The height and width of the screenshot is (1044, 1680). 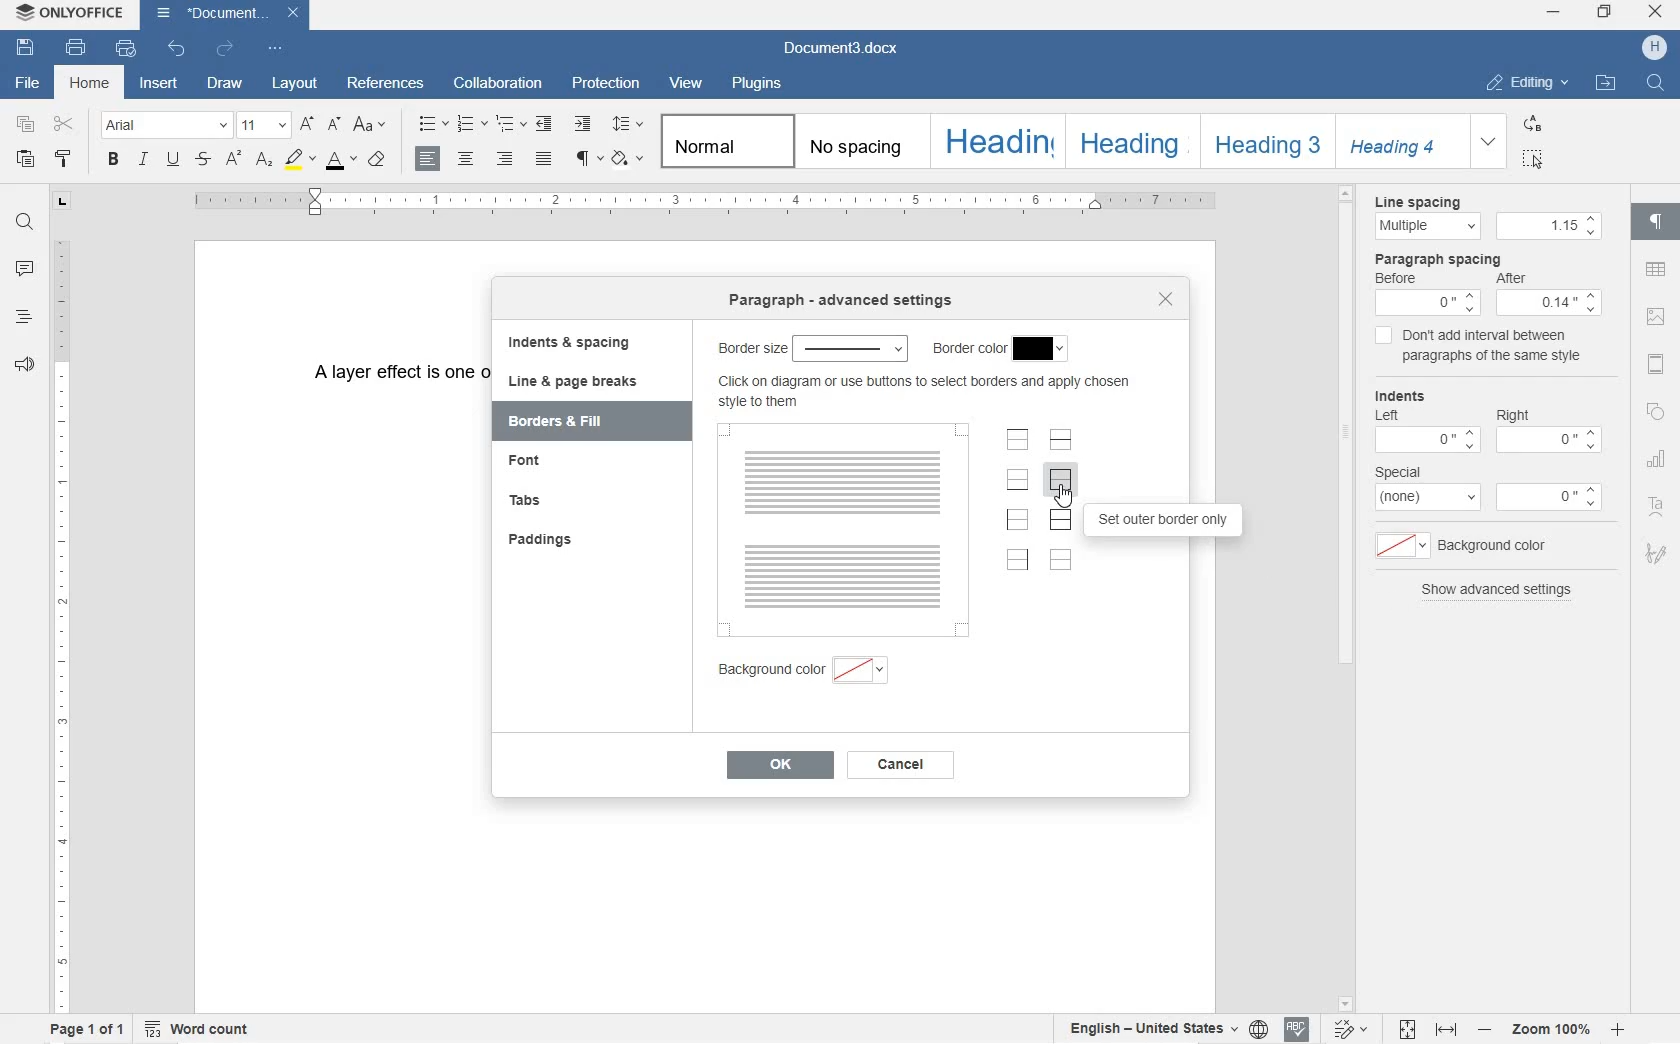 I want to click on PROTECTION, so click(x=608, y=85).